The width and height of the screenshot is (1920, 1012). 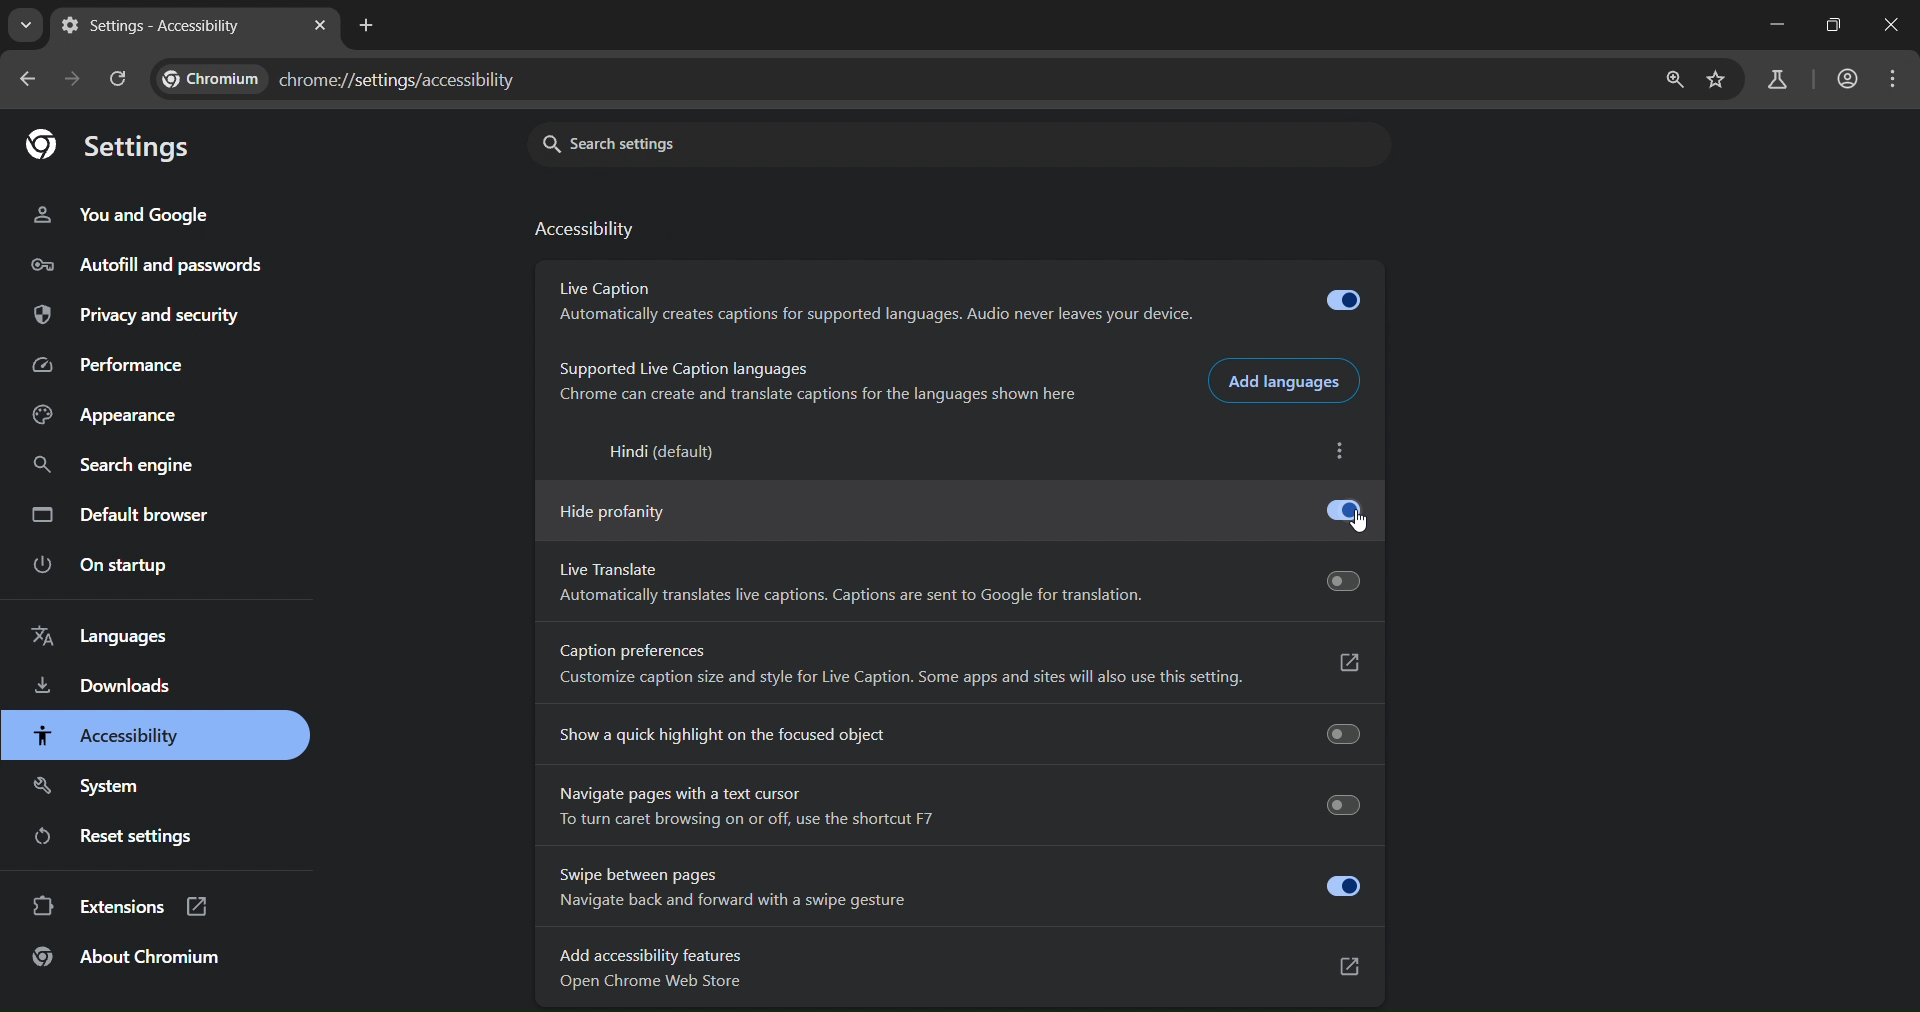 What do you see at coordinates (1837, 25) in the screenshot?
I see `restore down` at bounding box center [1837, 25].